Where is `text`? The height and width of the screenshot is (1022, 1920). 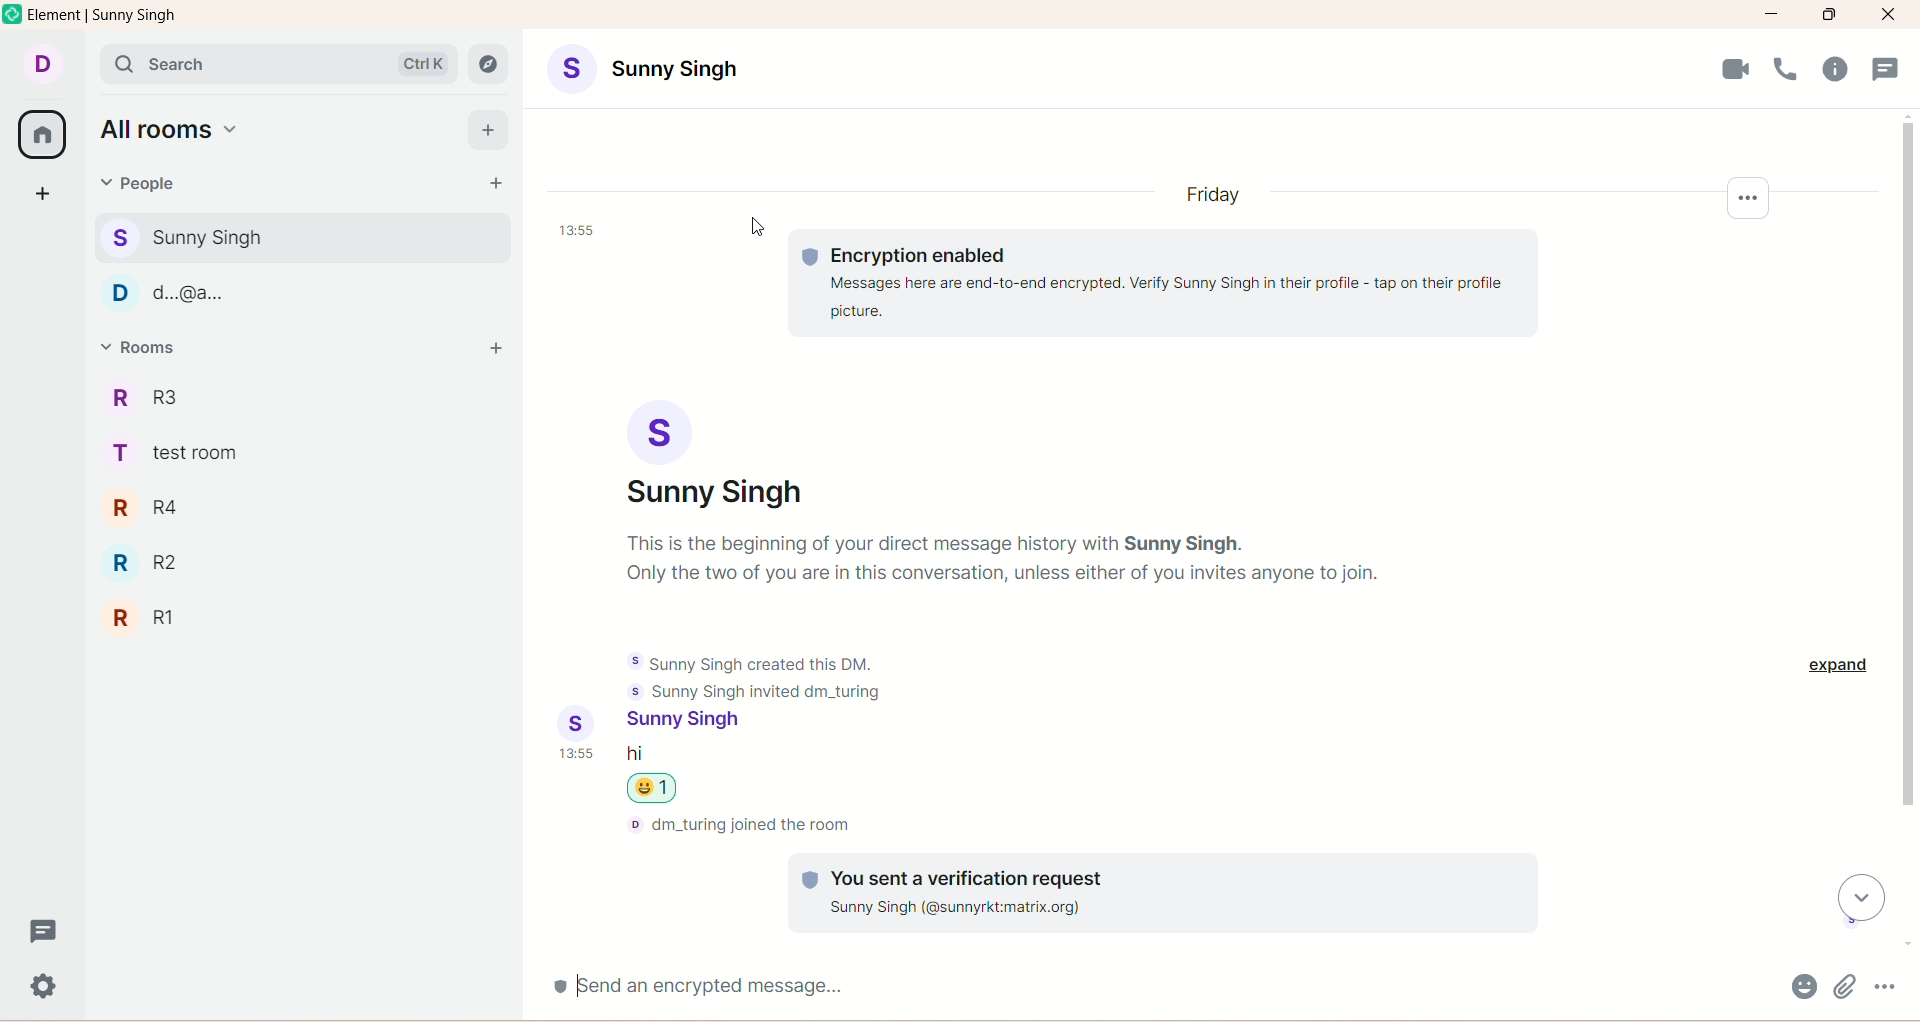
text is located at coordinates (740, 825).